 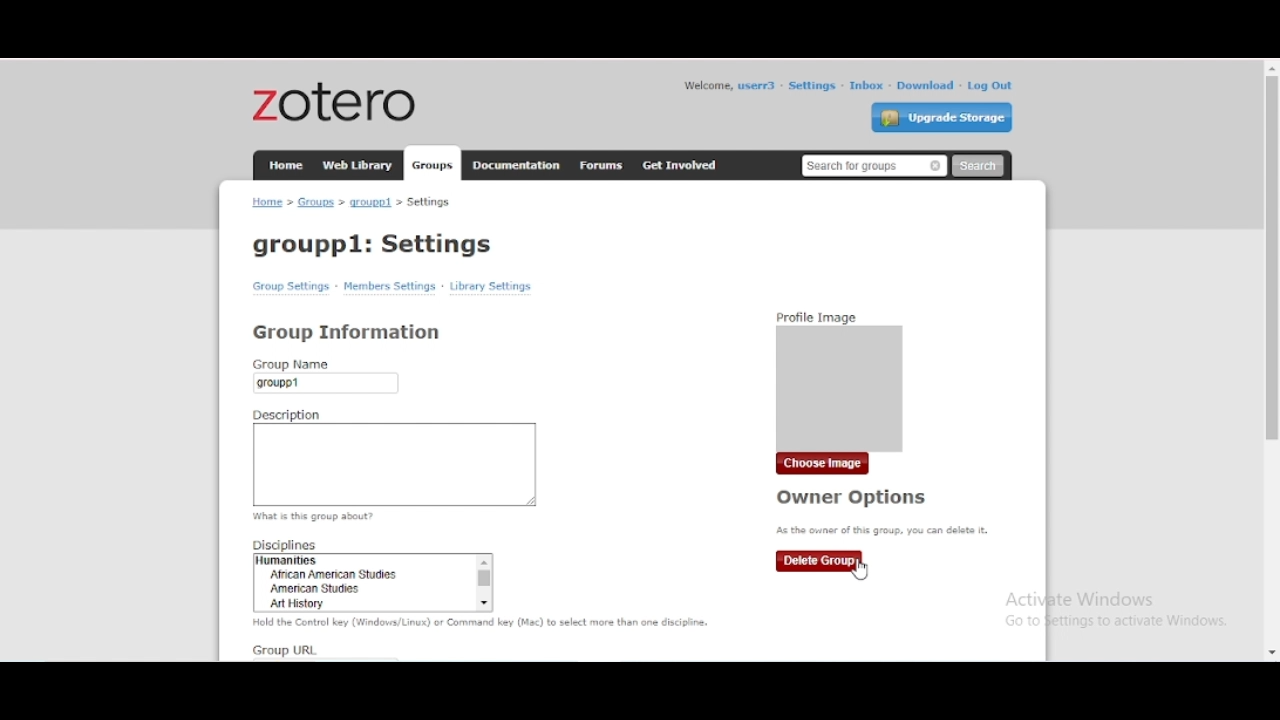 I want to click on disciplines, so click(x=376, y=577).